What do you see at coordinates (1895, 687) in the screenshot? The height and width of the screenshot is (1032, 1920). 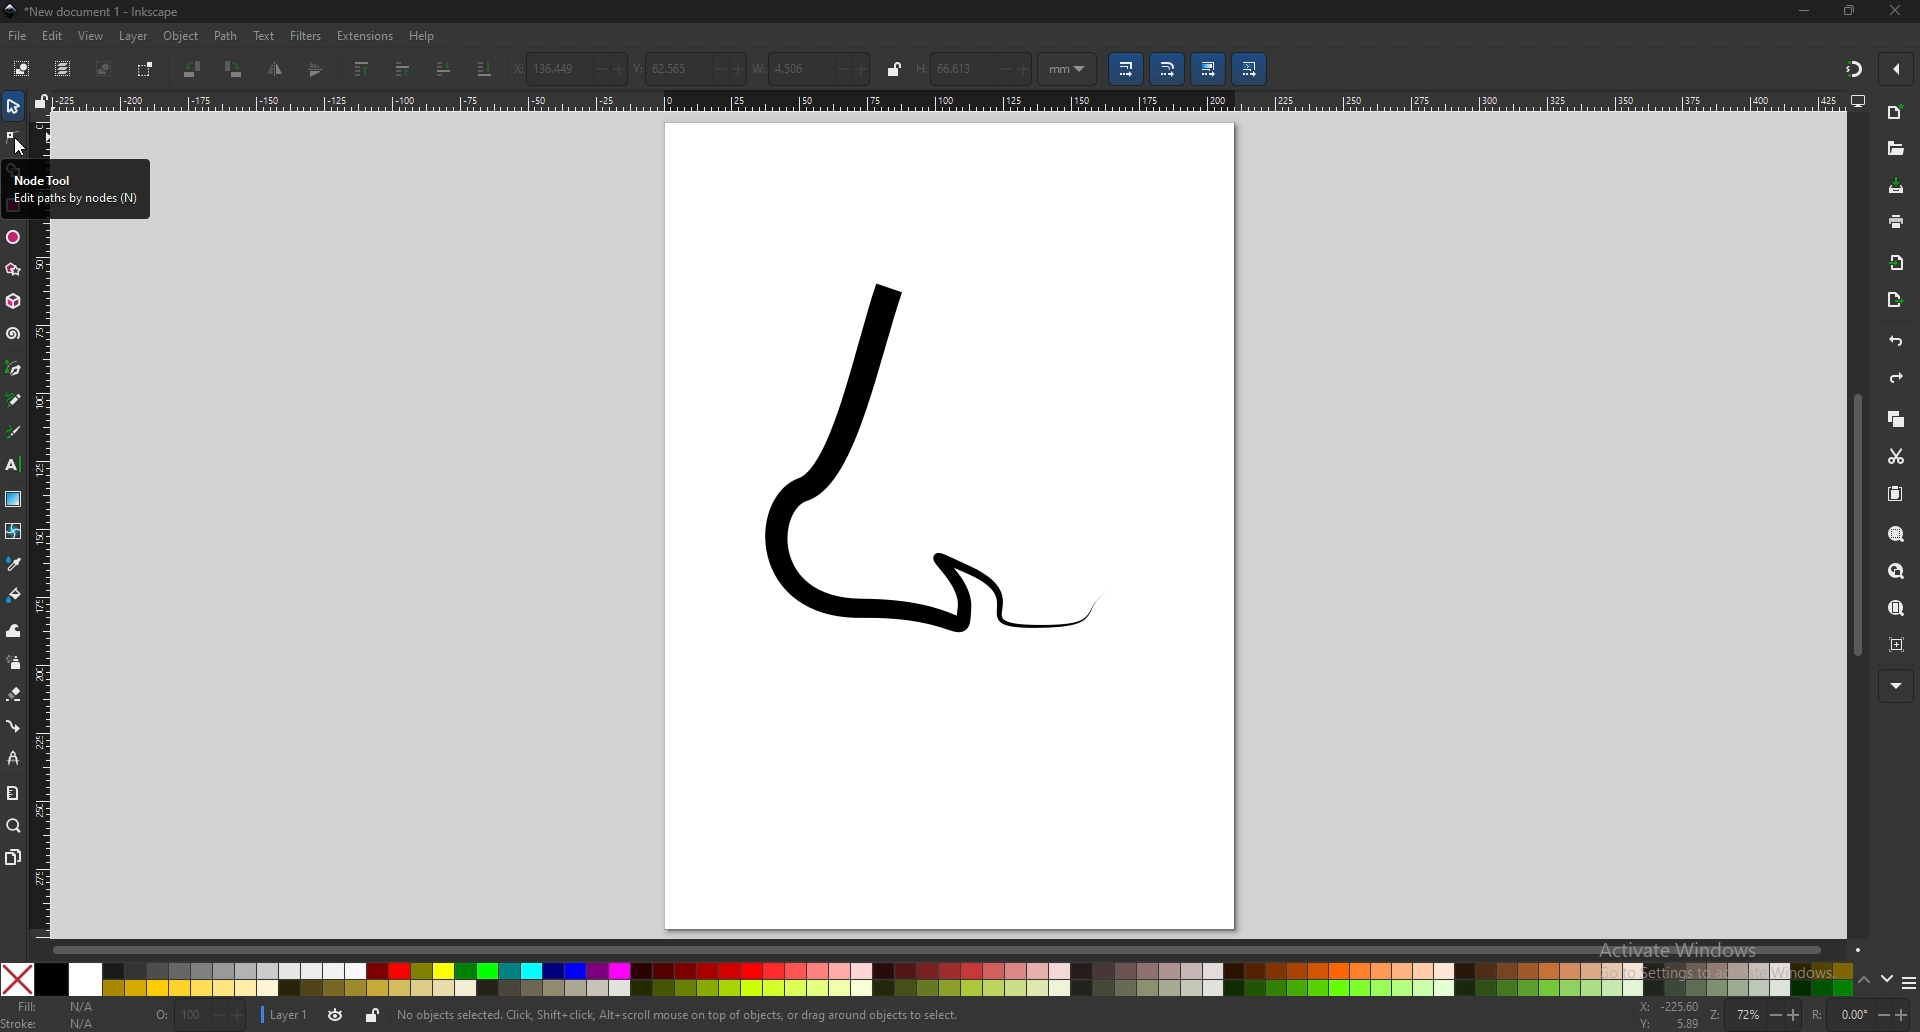 I see `more` at bounding box center [1895, 687].